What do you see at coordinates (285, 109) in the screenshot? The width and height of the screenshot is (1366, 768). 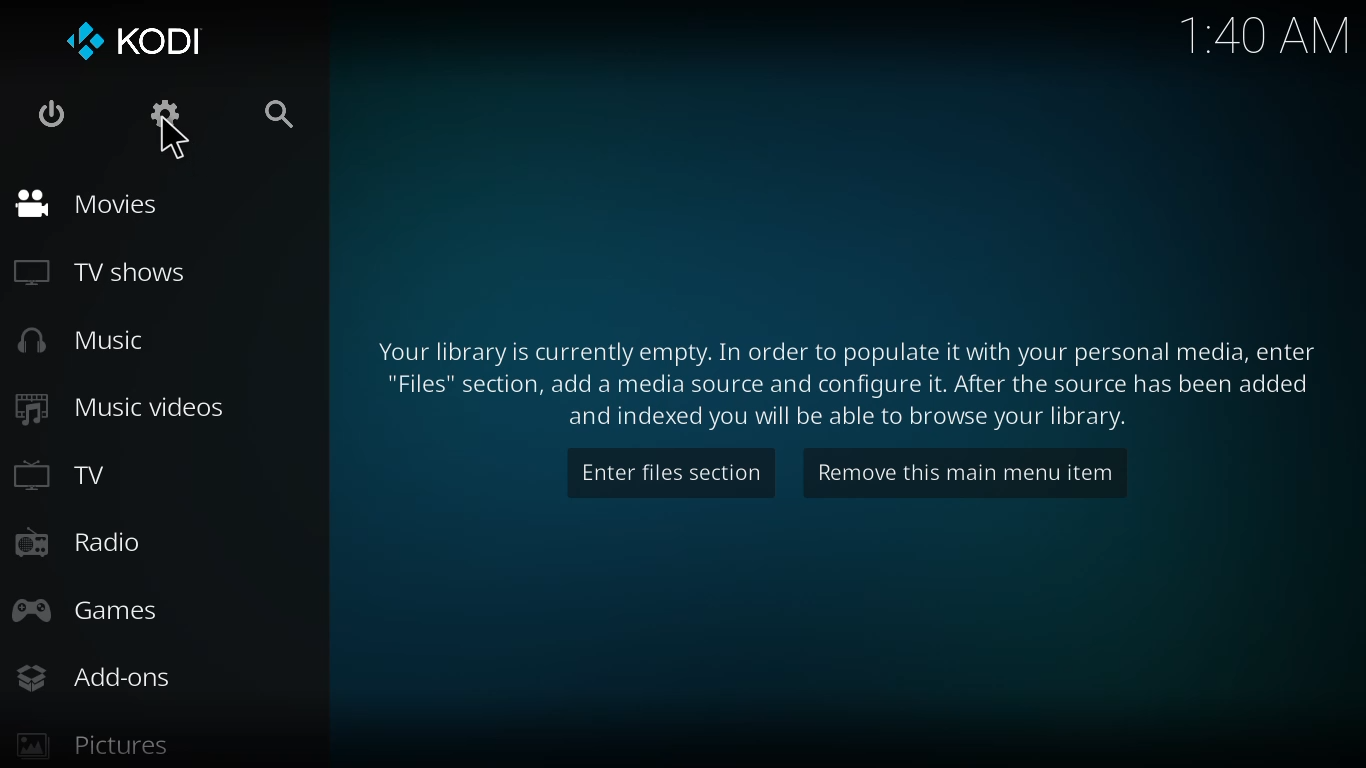 I see `search` at bounding box center [285, 109].